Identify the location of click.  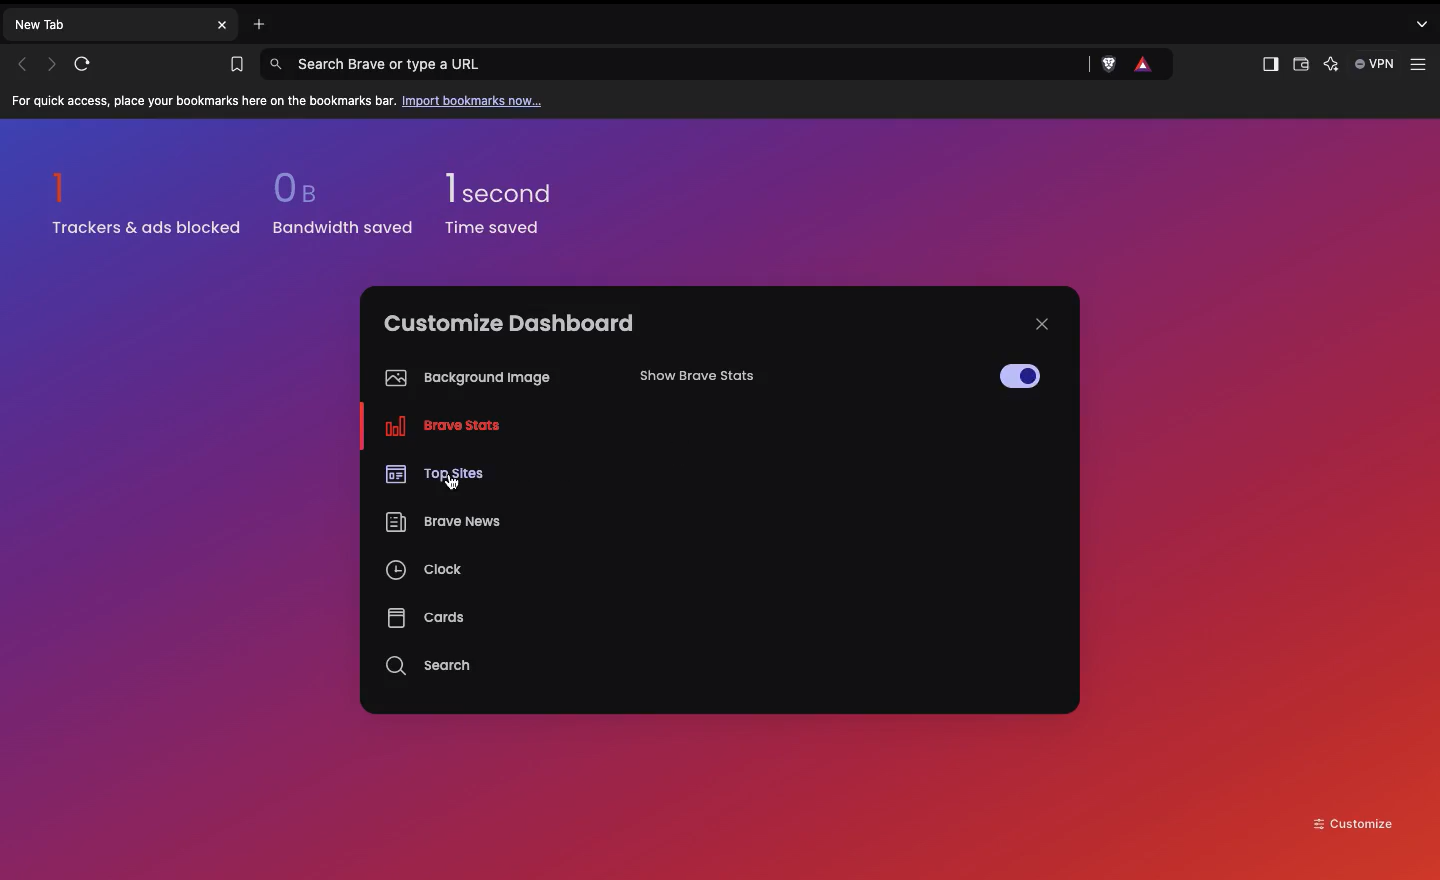
(1014, 376).